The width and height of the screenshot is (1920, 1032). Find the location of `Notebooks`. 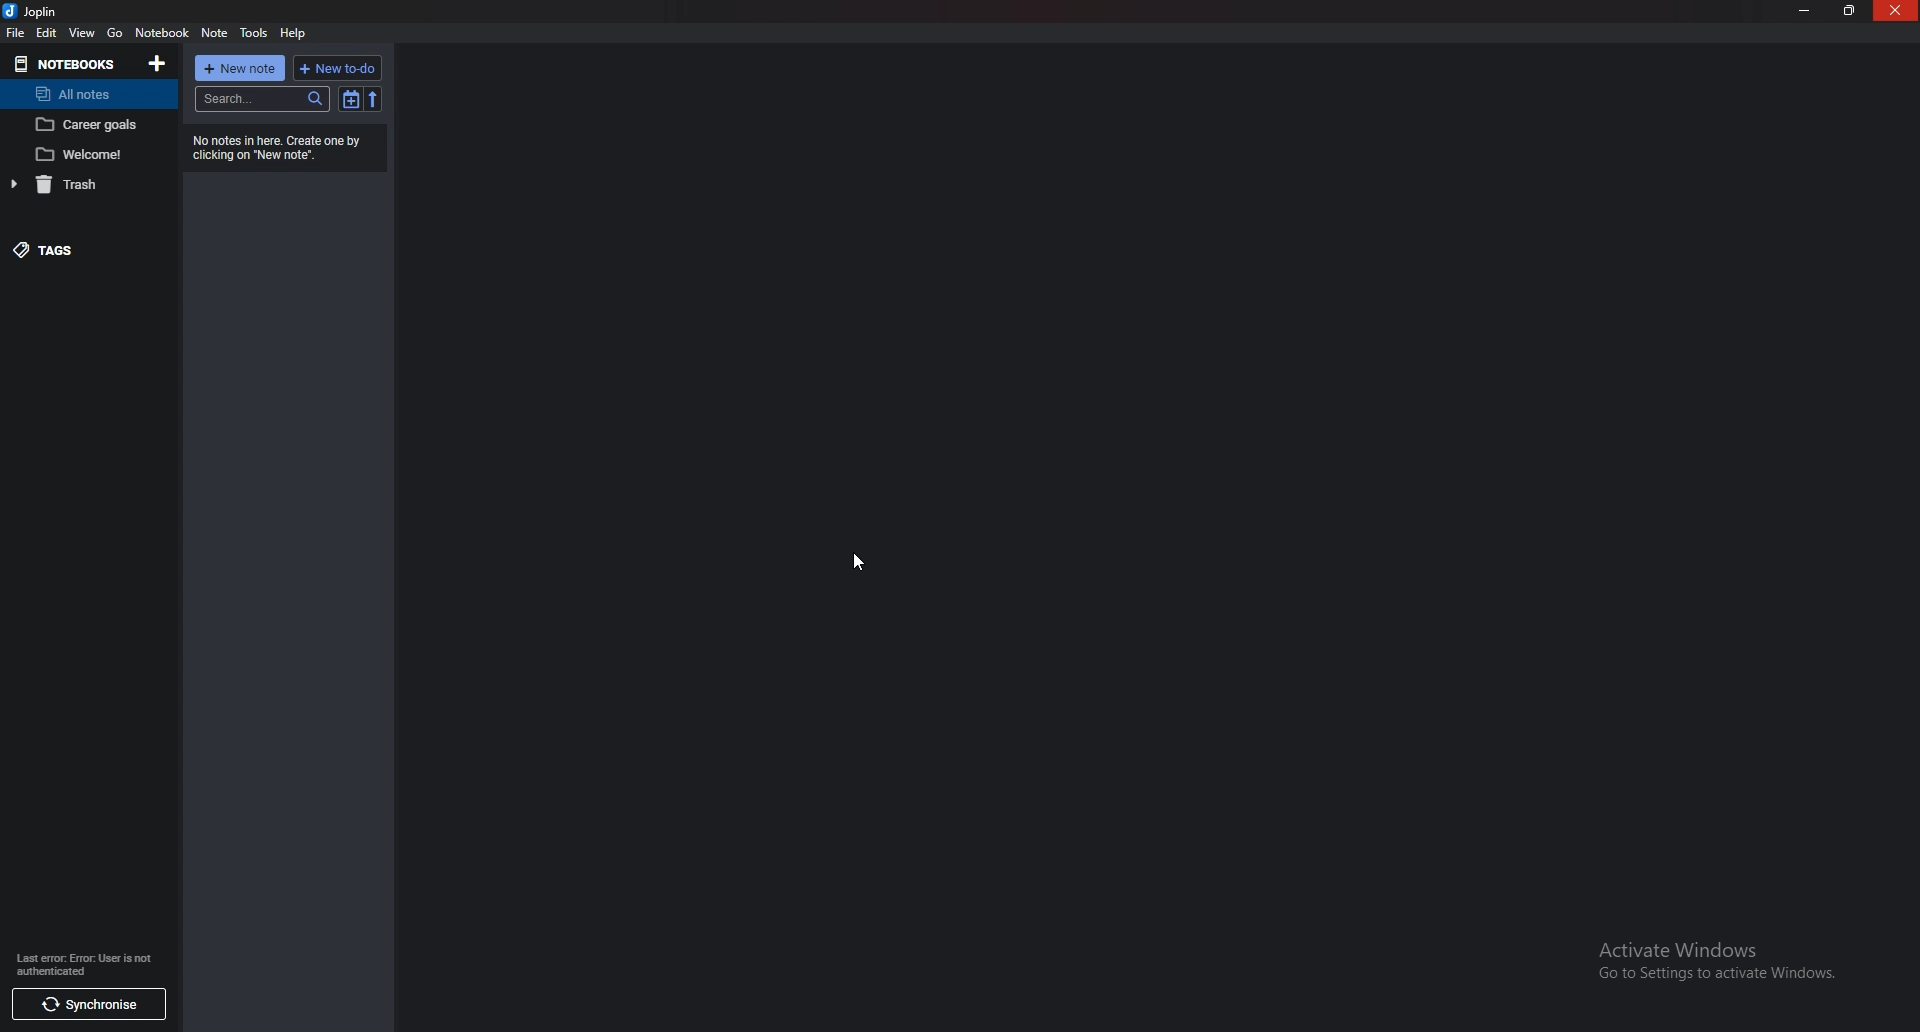

Notebooks is located at coordinates (70, 64).